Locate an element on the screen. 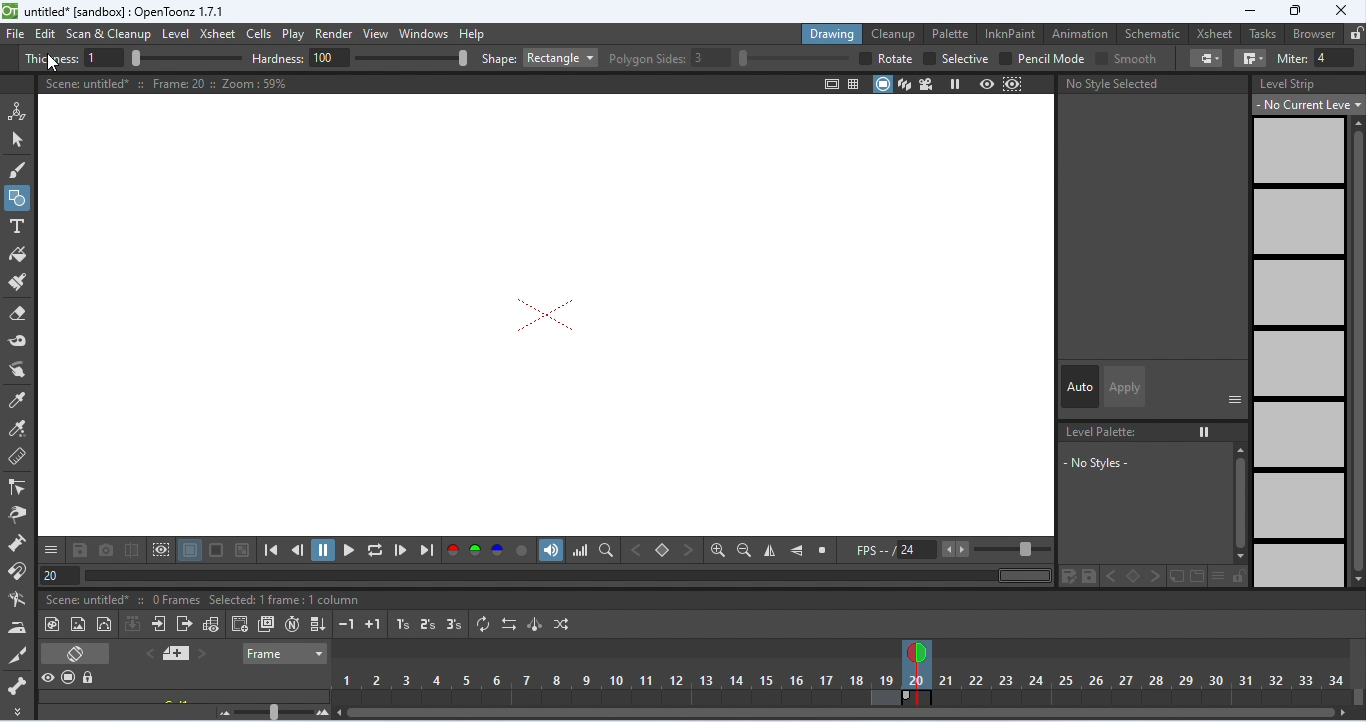 The height and width of the screenshot is (722, 1366). camera stand visibility is located at coordinates (69, 677).